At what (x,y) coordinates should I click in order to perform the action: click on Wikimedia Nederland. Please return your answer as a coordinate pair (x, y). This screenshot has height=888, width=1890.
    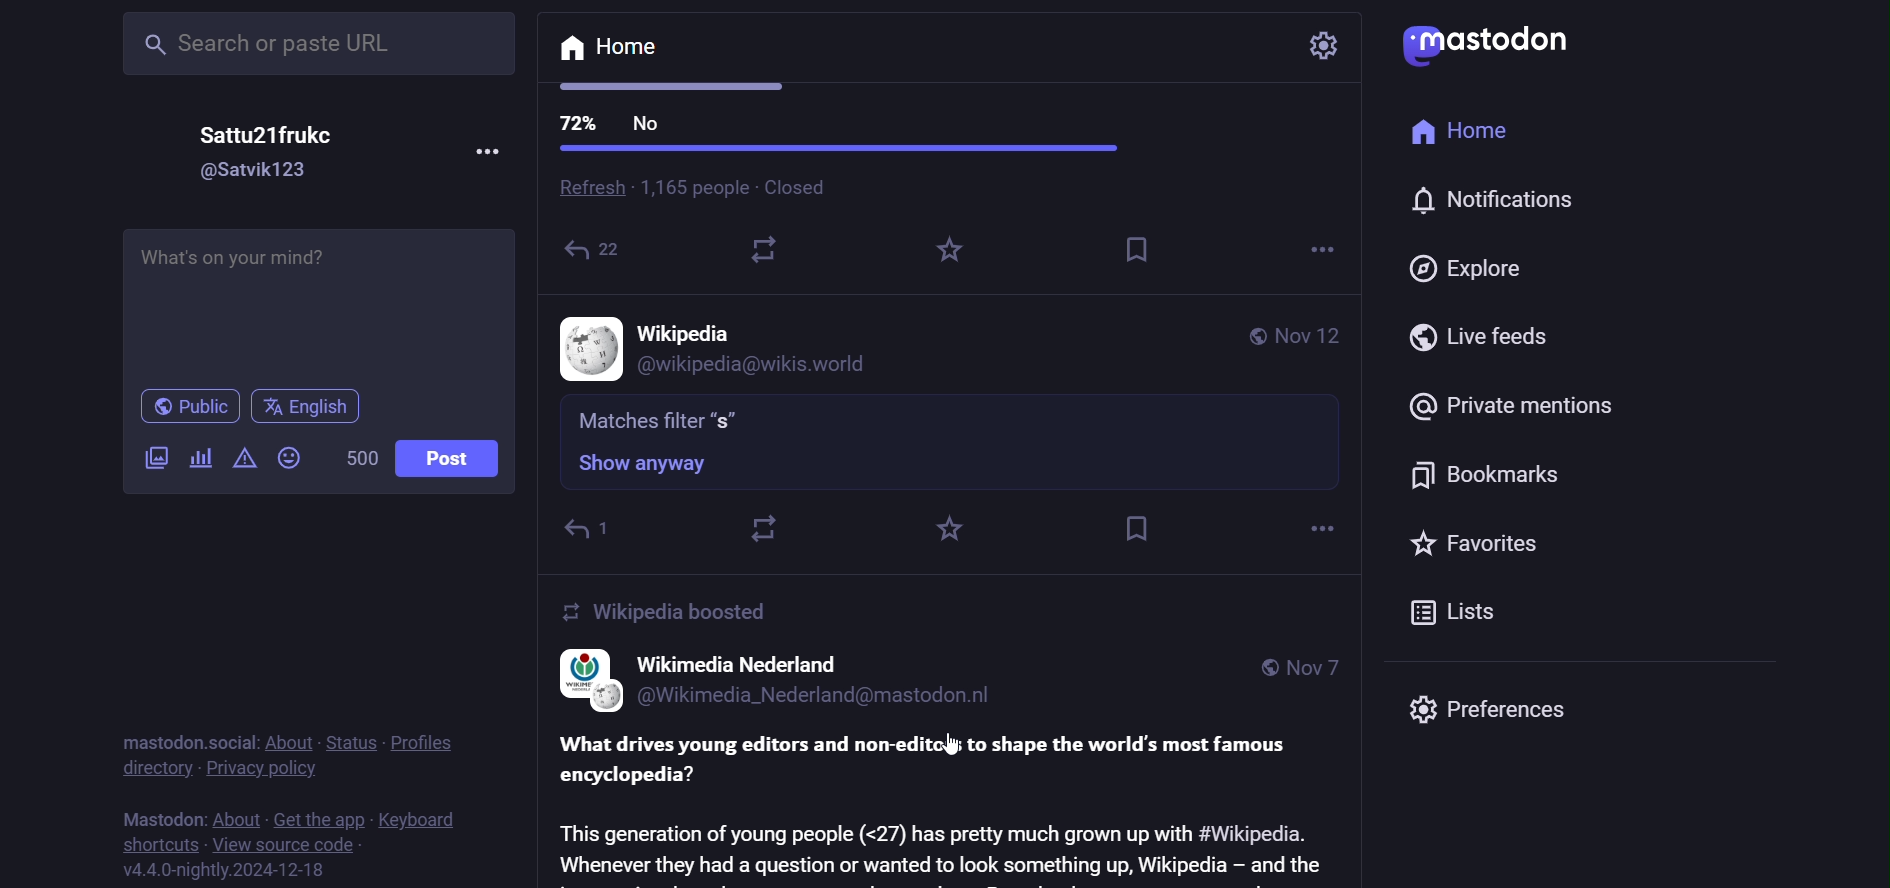
    Looking at the image, I should click on (741, 663).